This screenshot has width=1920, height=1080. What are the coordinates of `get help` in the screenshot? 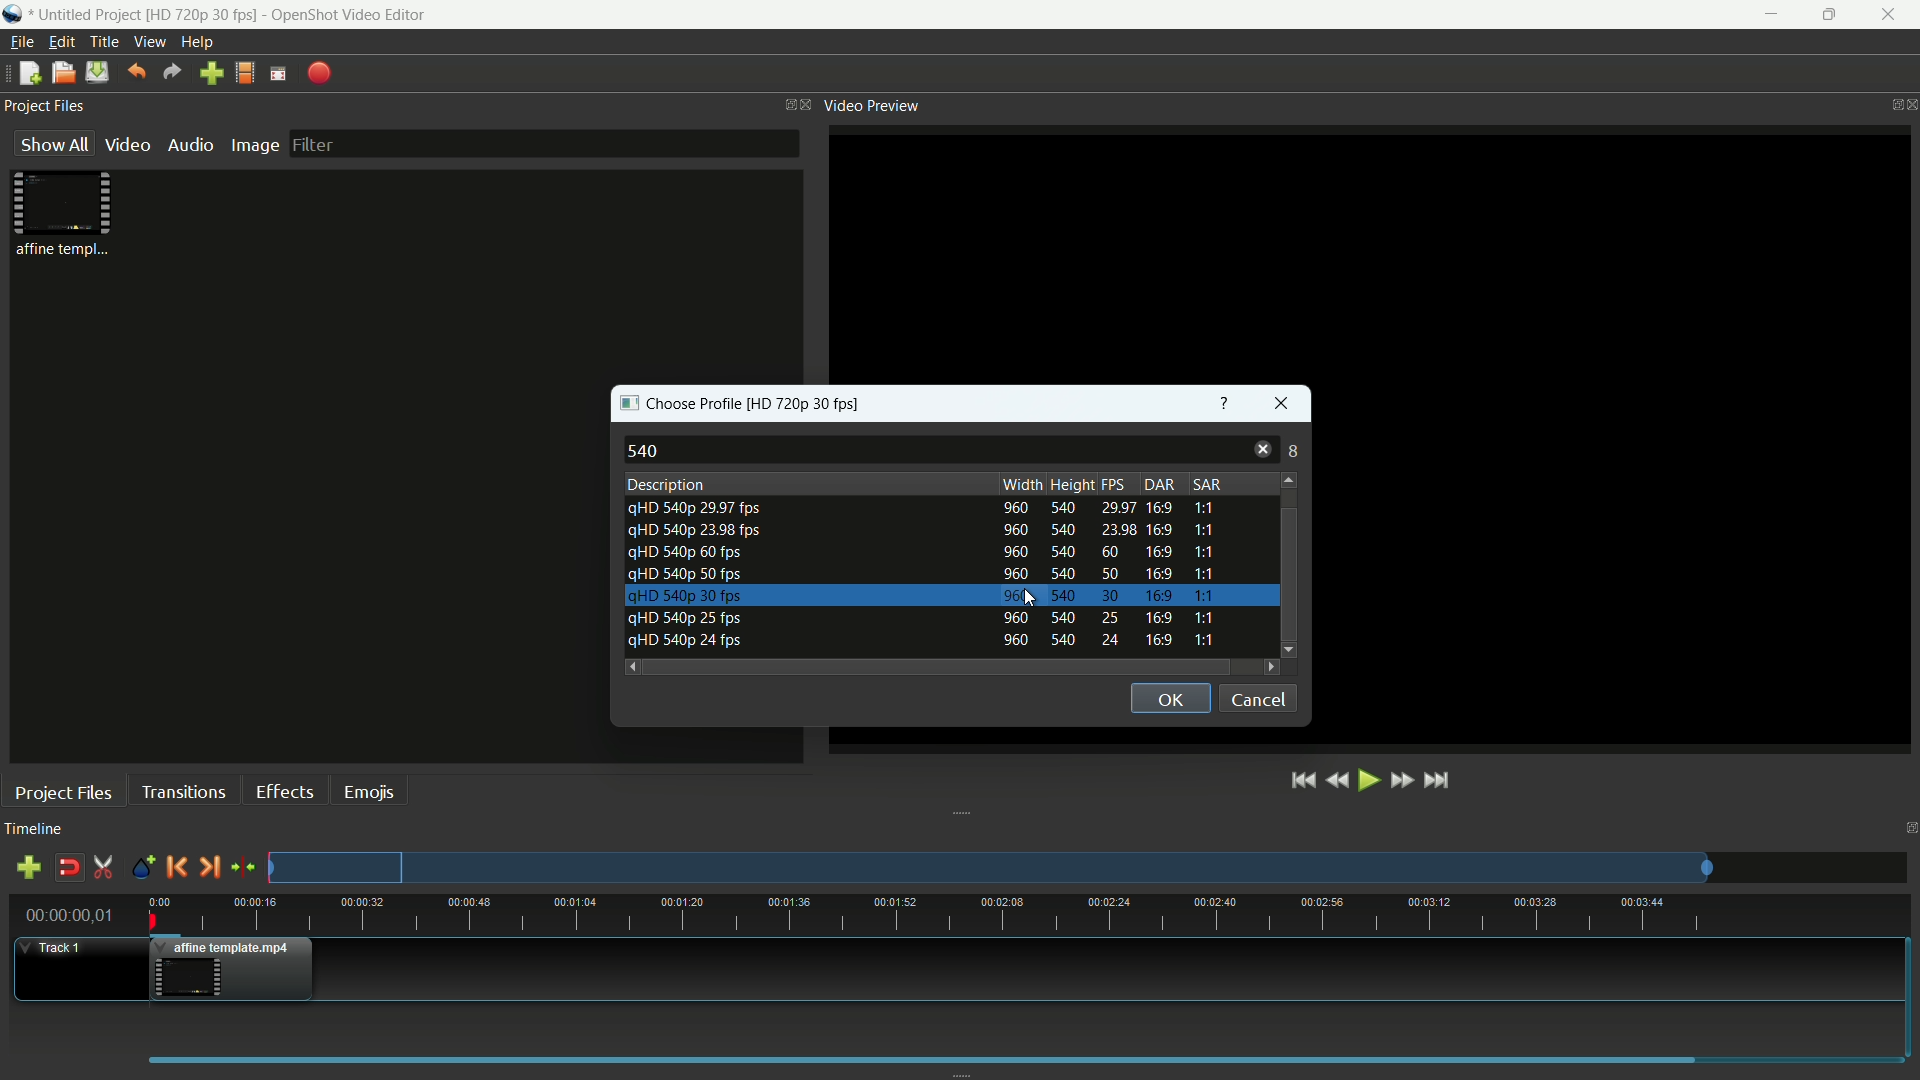 It's located at (1225, 406).